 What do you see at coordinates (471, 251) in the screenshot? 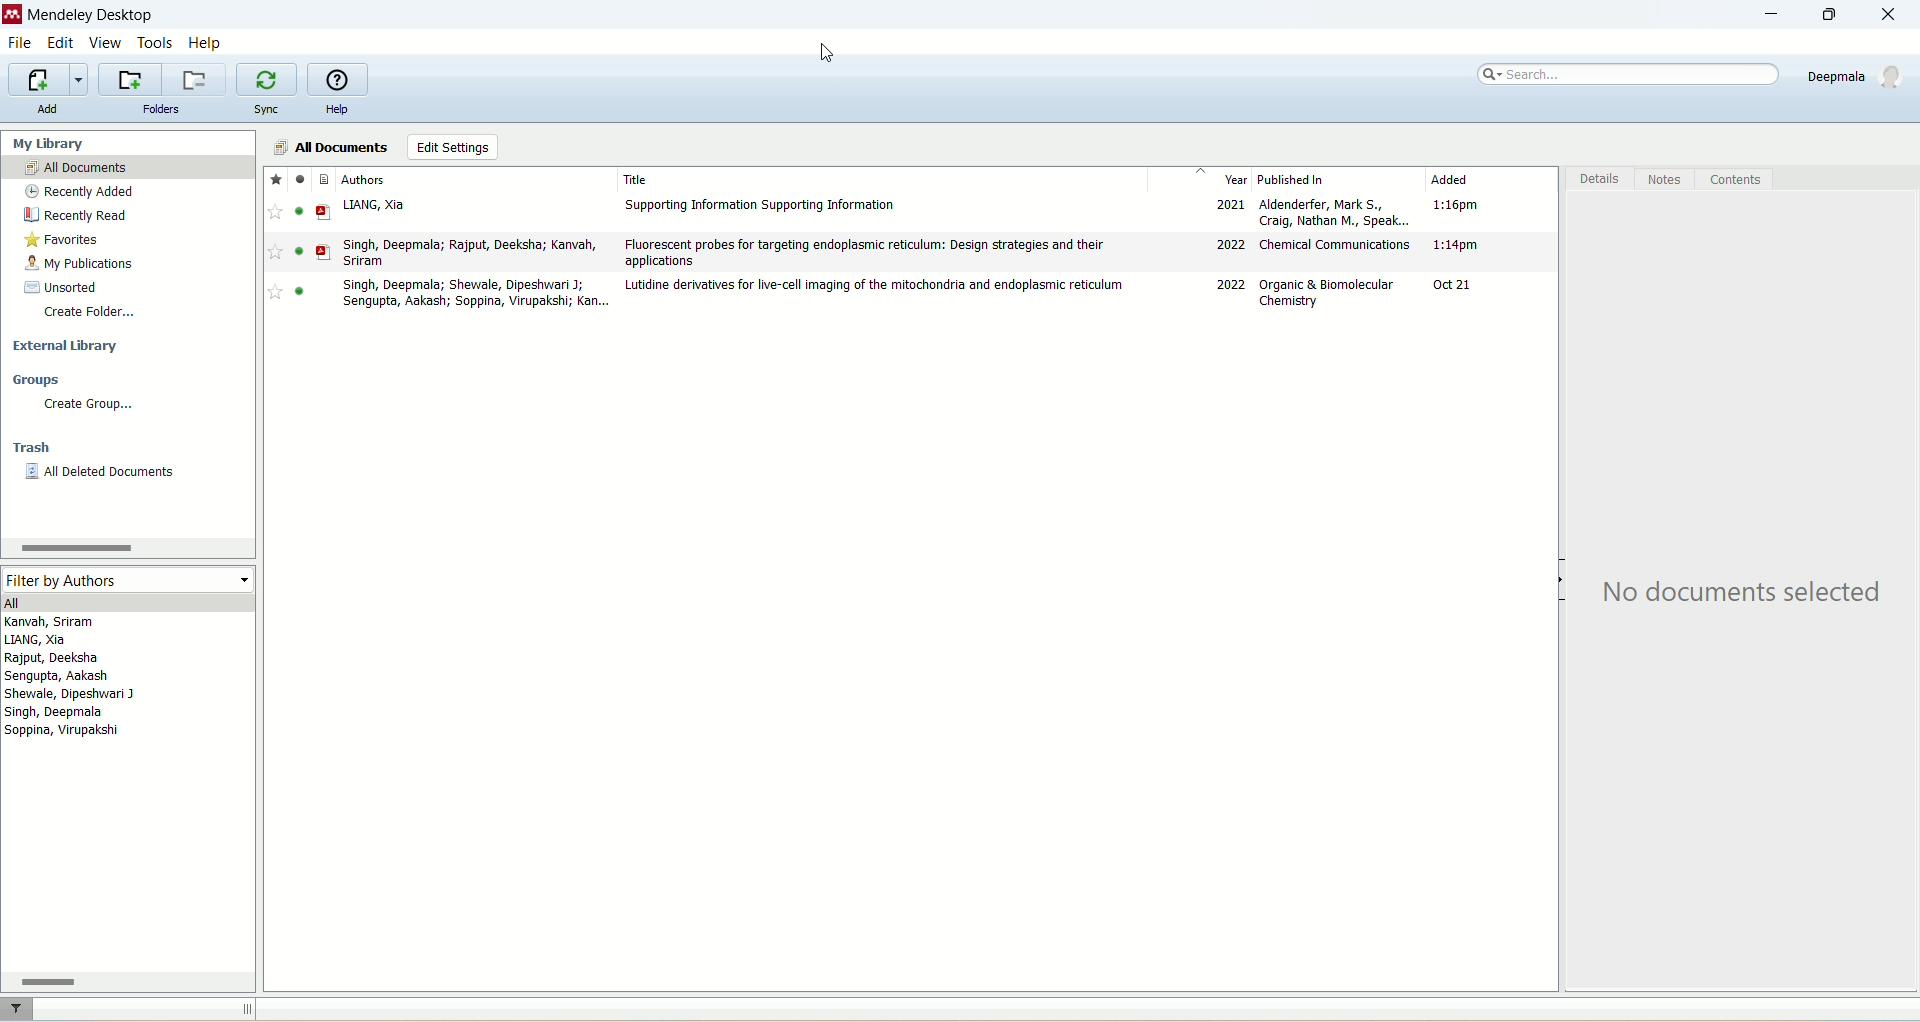
I see `Singh, Deepmala; Rajput, Deeksha; Kanvah, Sriram` at bounding box center [471, 251].